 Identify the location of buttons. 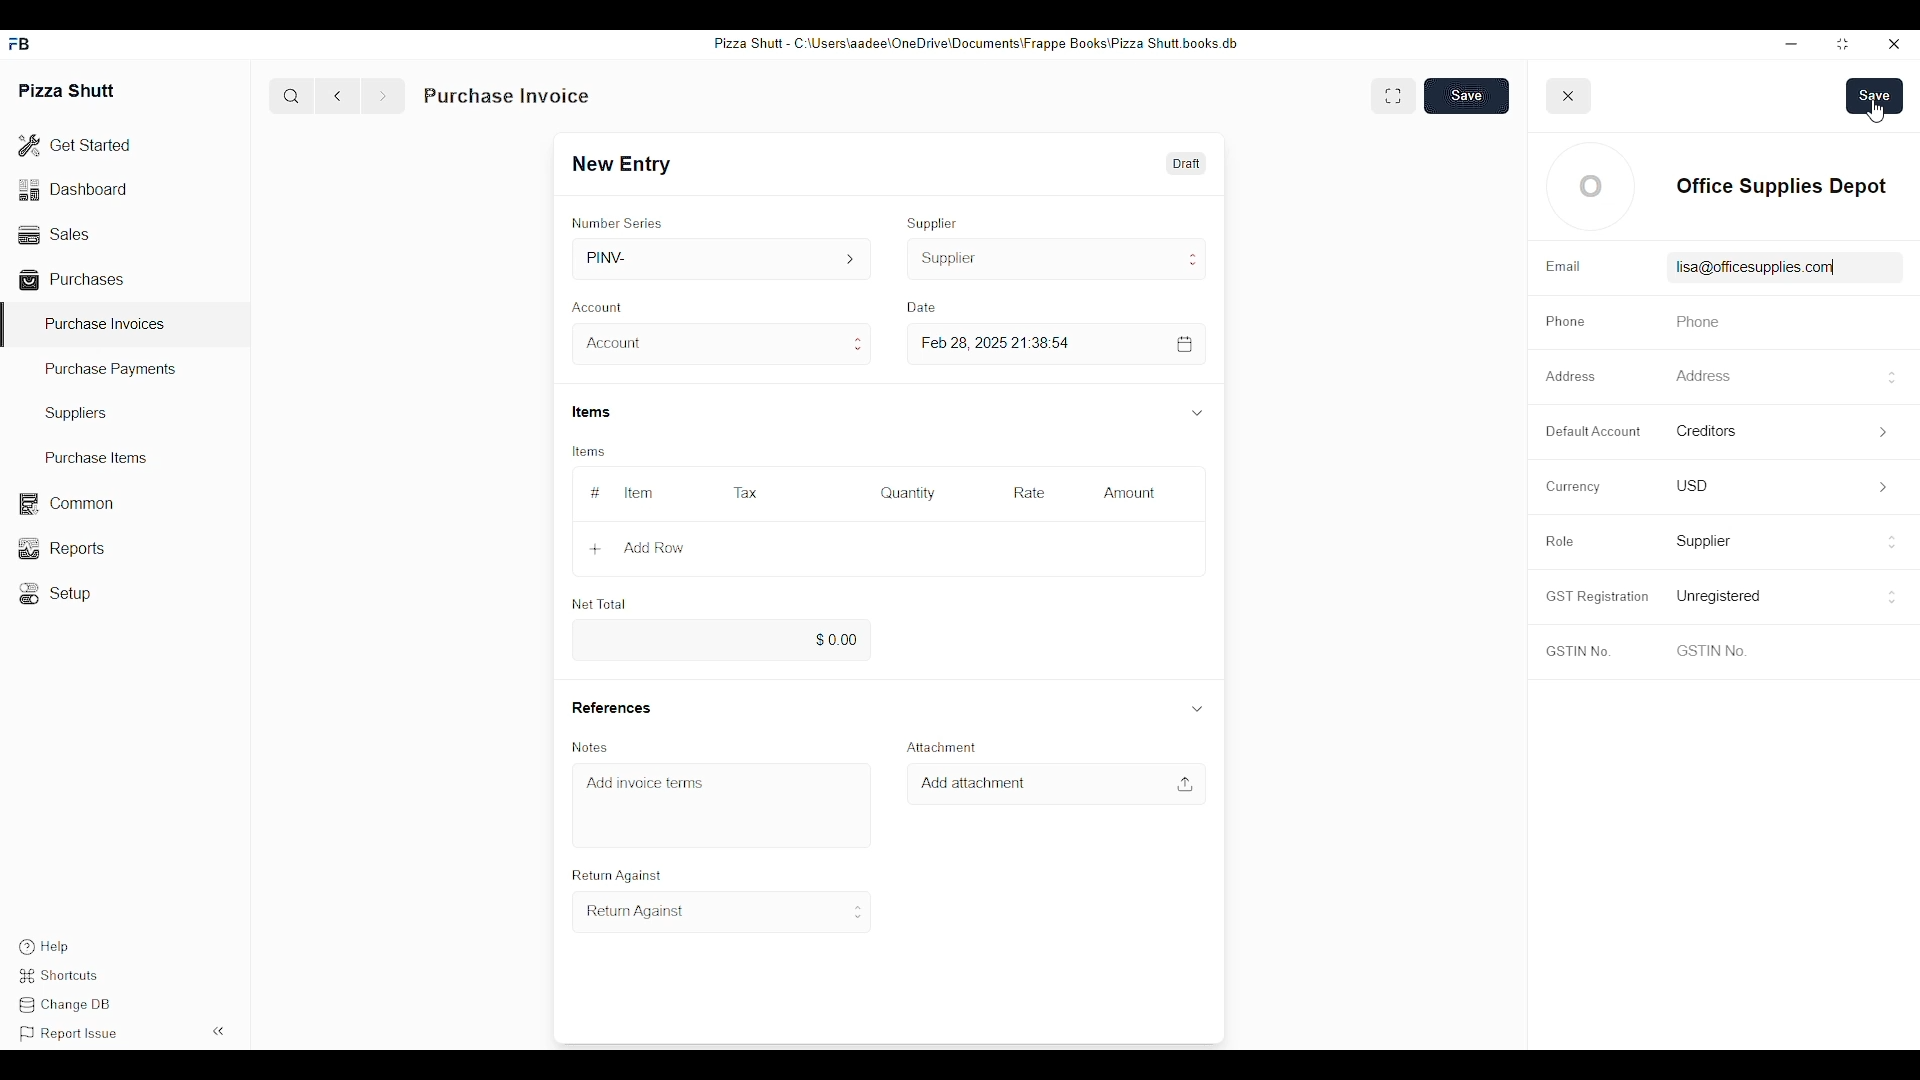
(1890, 597).